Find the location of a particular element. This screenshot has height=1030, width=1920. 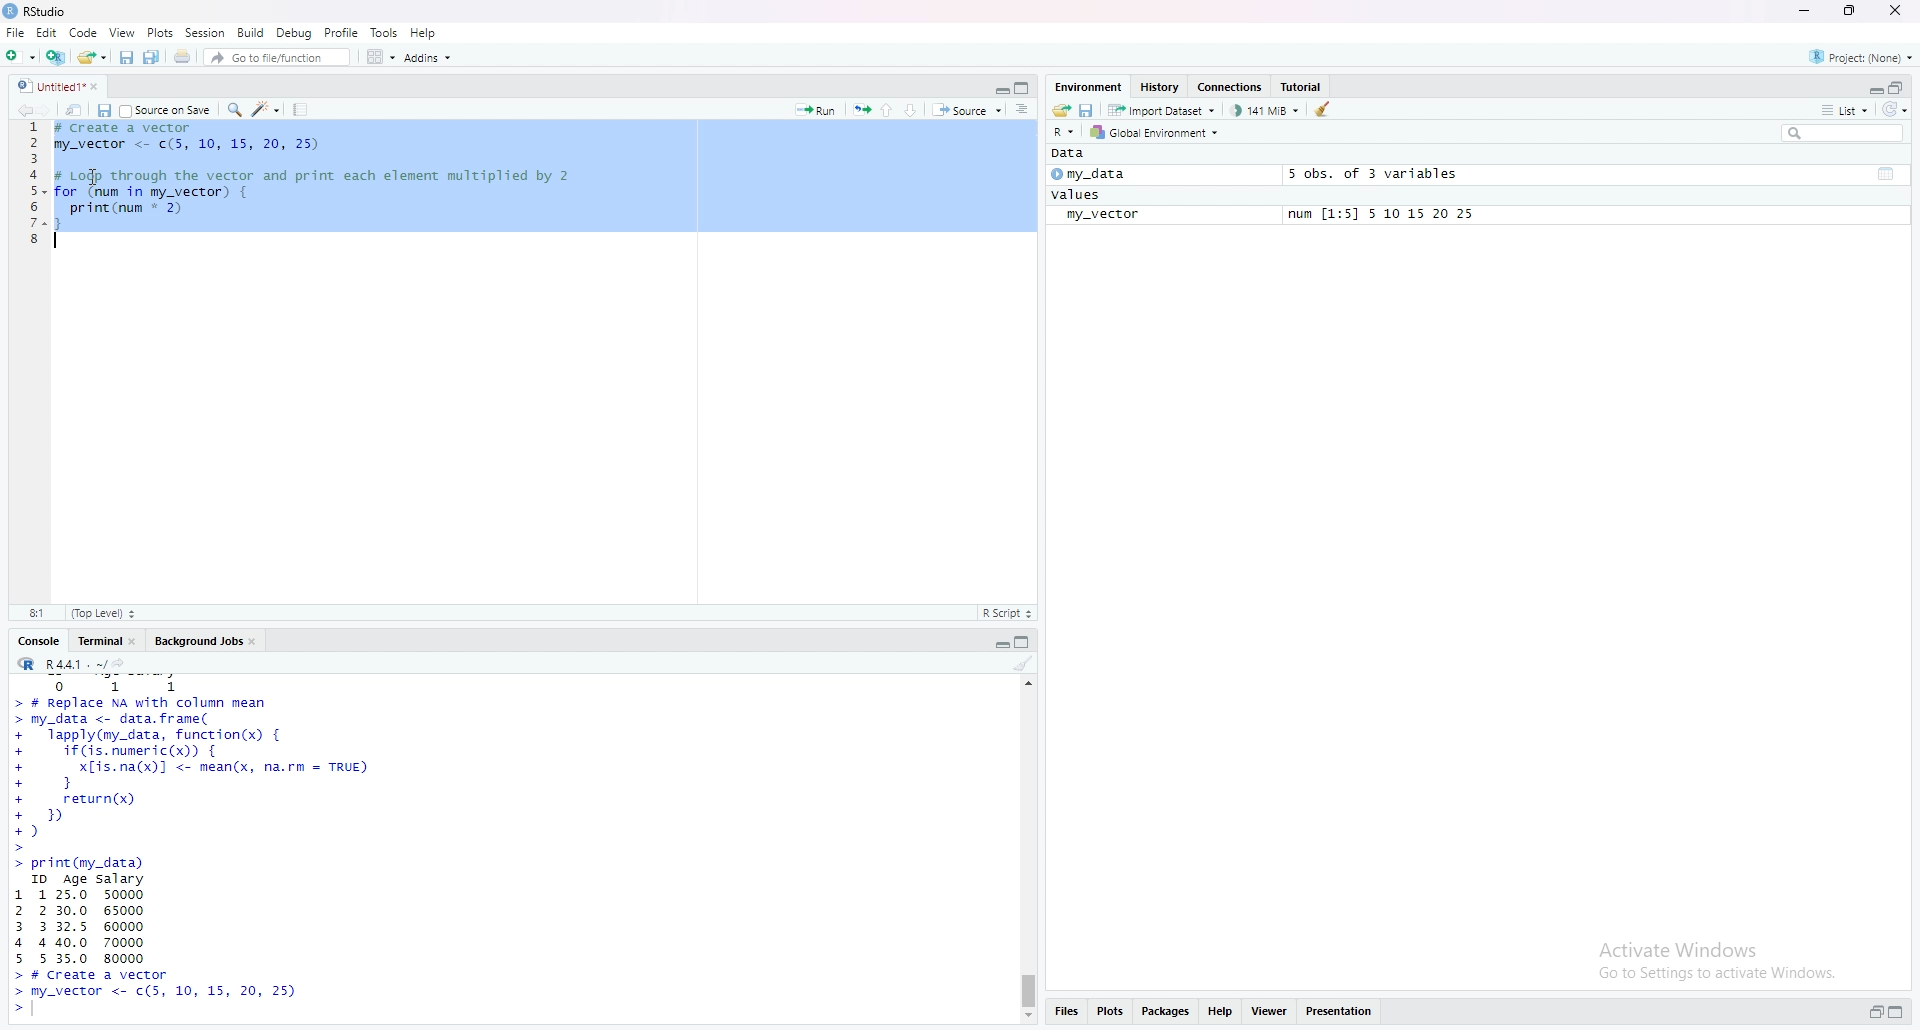

expand is located at coordinates (1001, 644).